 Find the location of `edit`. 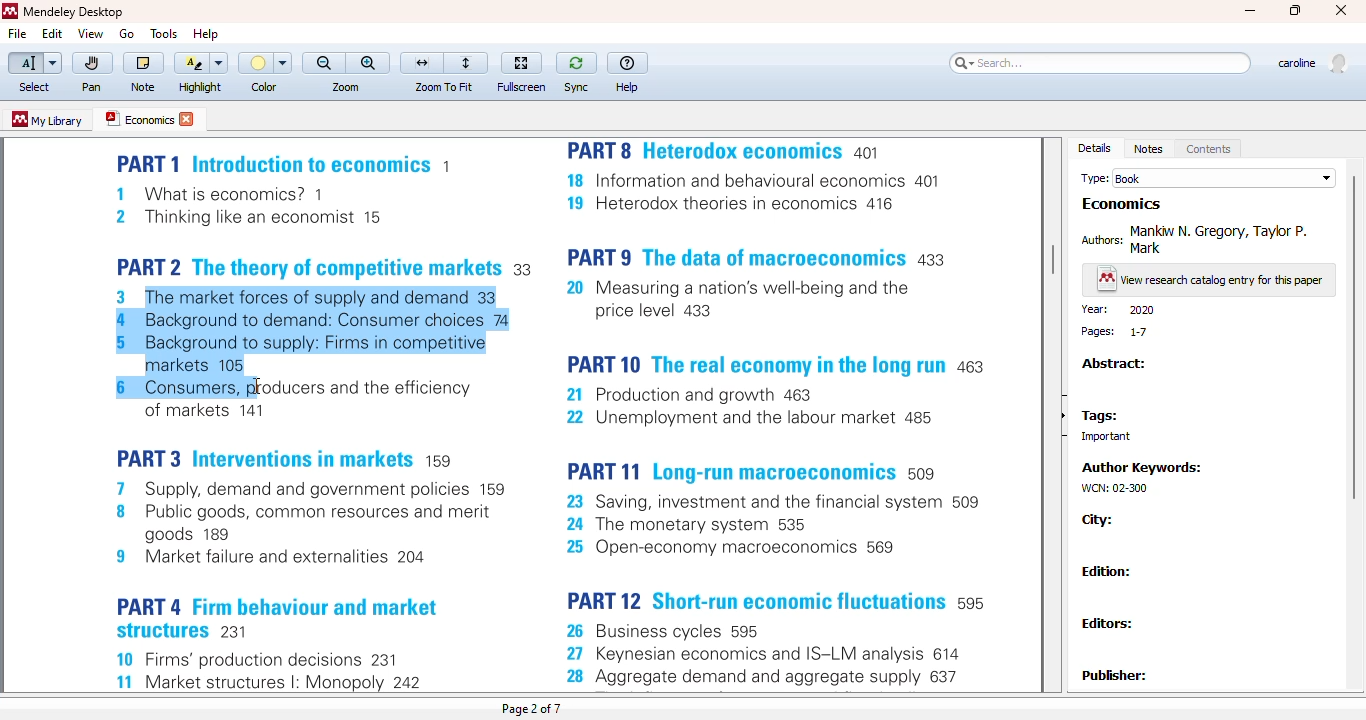

edit is located at coordinates (53, 34).